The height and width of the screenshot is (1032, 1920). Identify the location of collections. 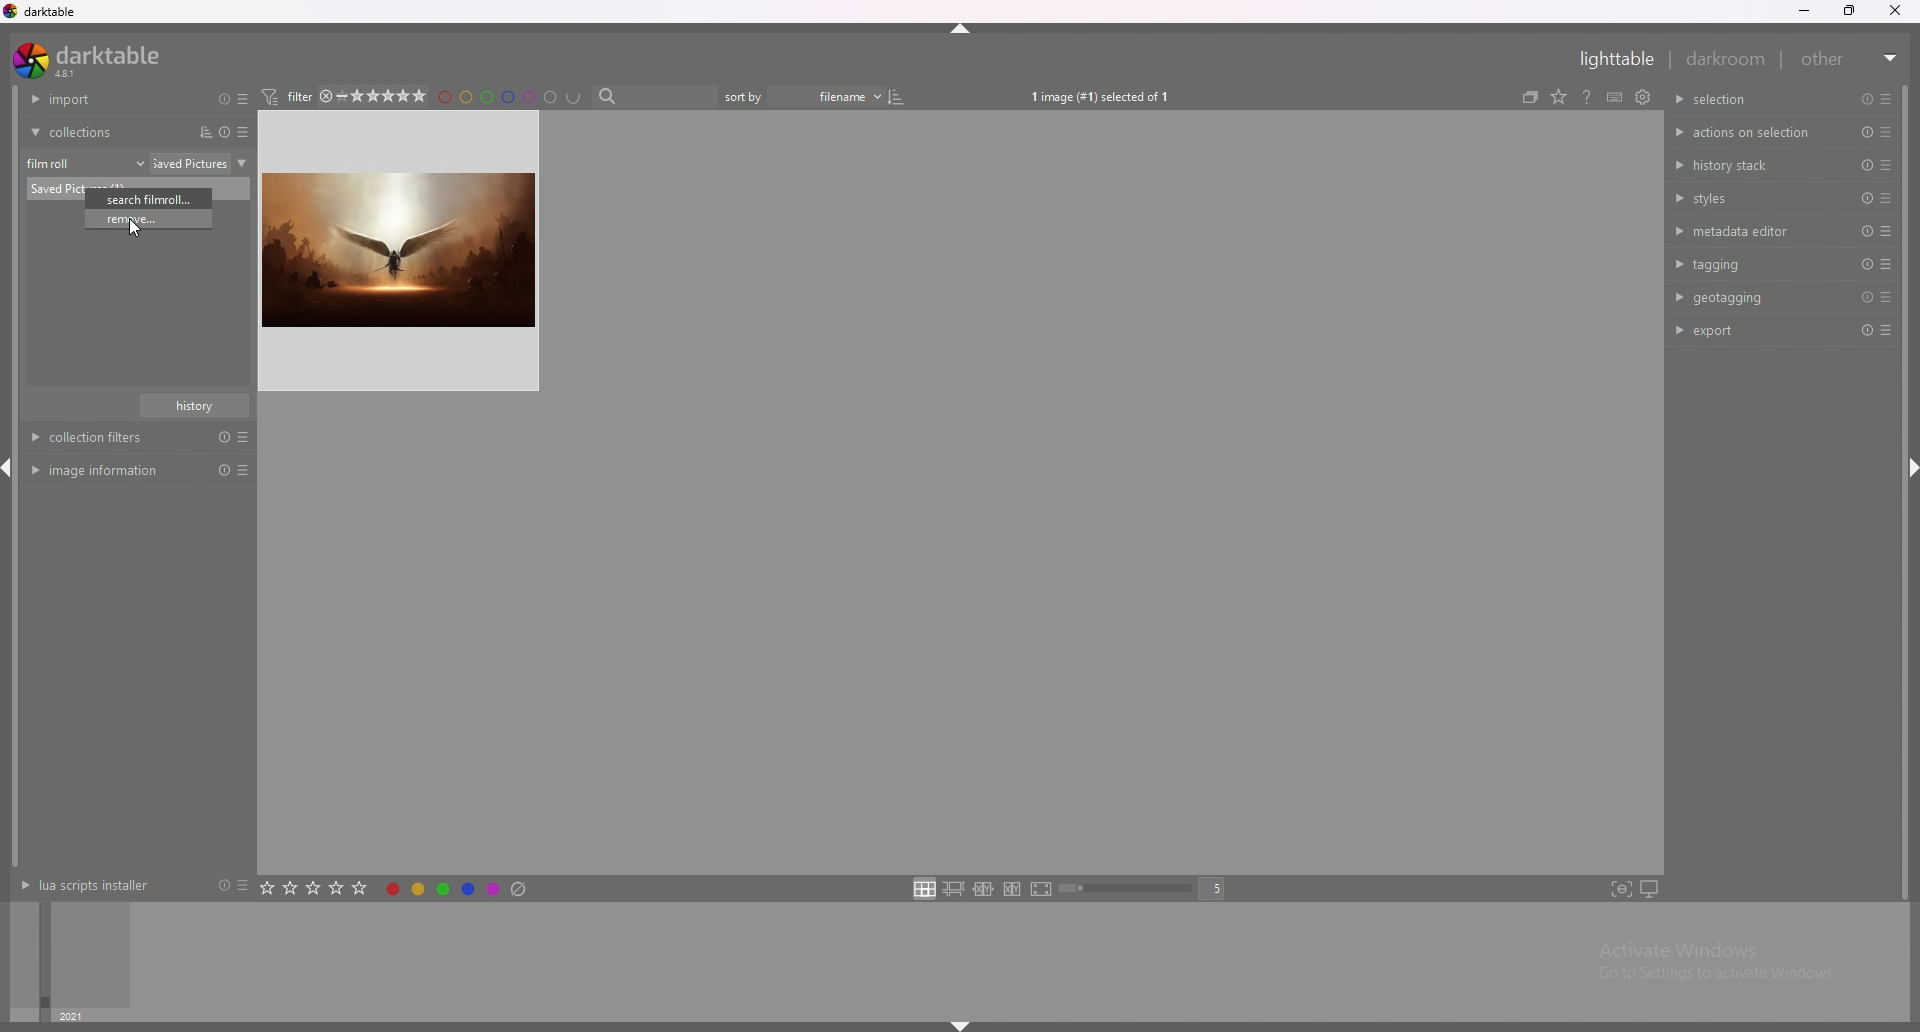
(102, 132).